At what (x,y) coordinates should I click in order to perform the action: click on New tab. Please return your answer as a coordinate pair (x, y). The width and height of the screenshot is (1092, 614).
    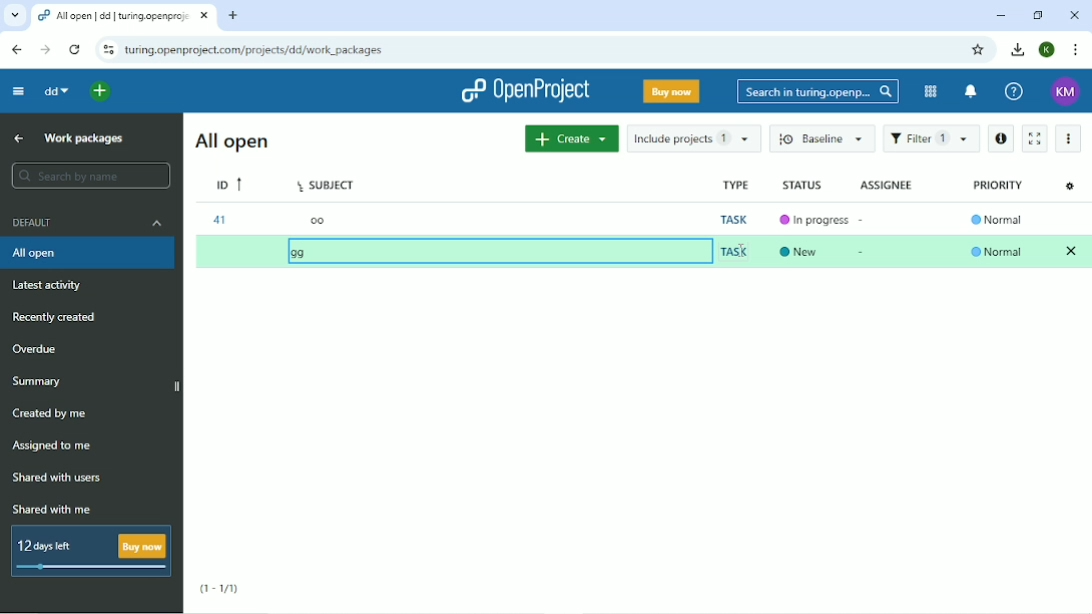
    Looking at the image, I should click on (233, 16).